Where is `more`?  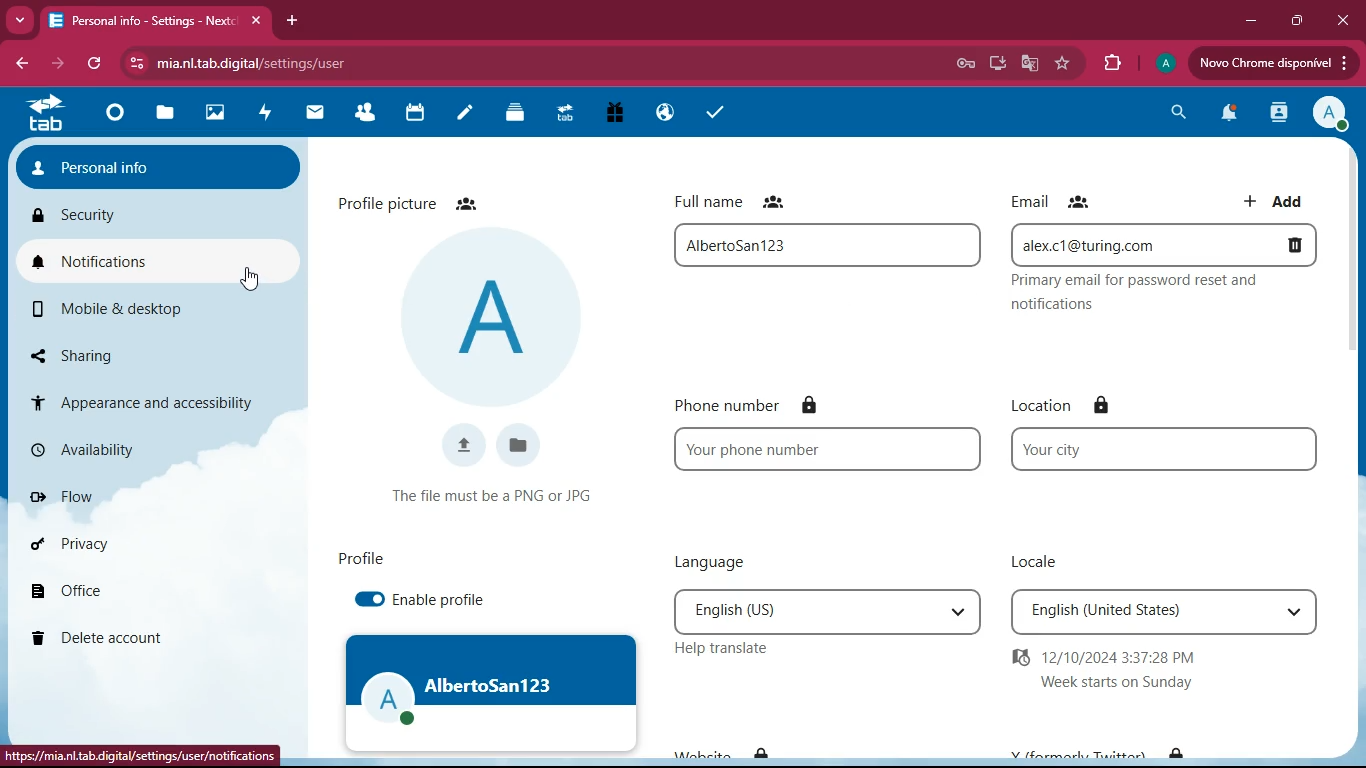
more is located at coordinates (20, 19).